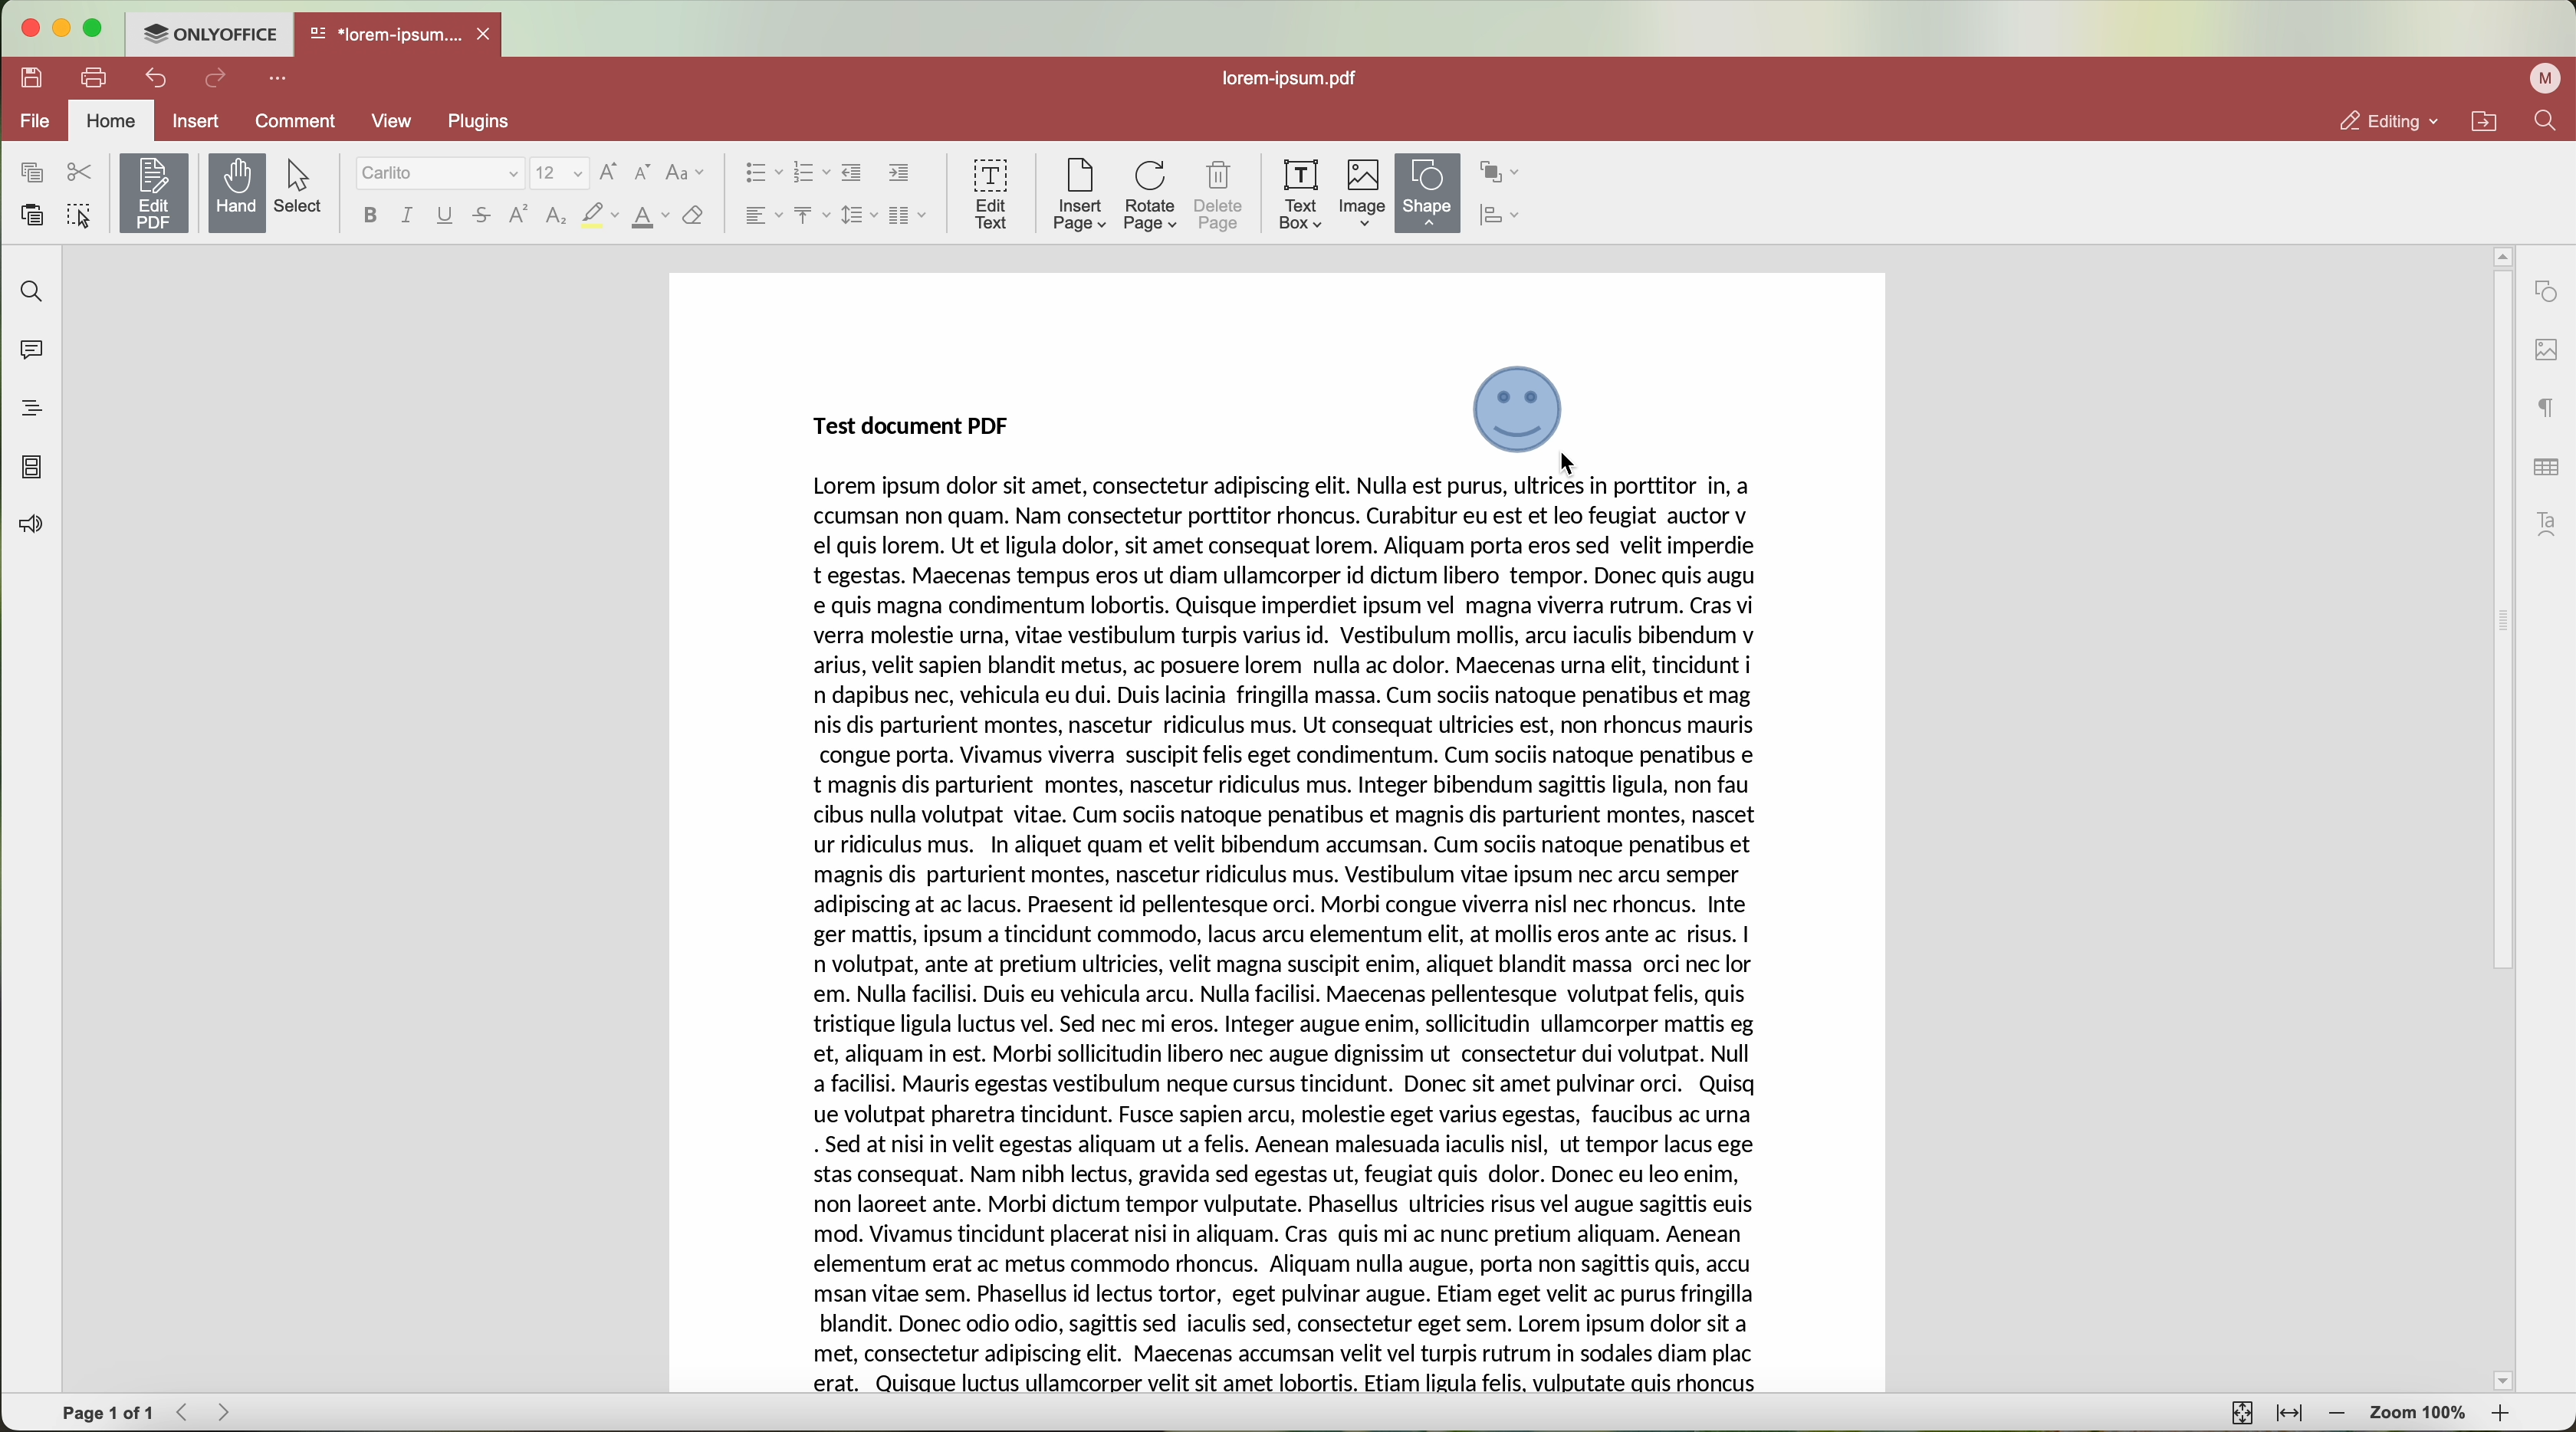  Describe the element at coordinates (30, 354) in the screenshot. I see `comments` at that location.